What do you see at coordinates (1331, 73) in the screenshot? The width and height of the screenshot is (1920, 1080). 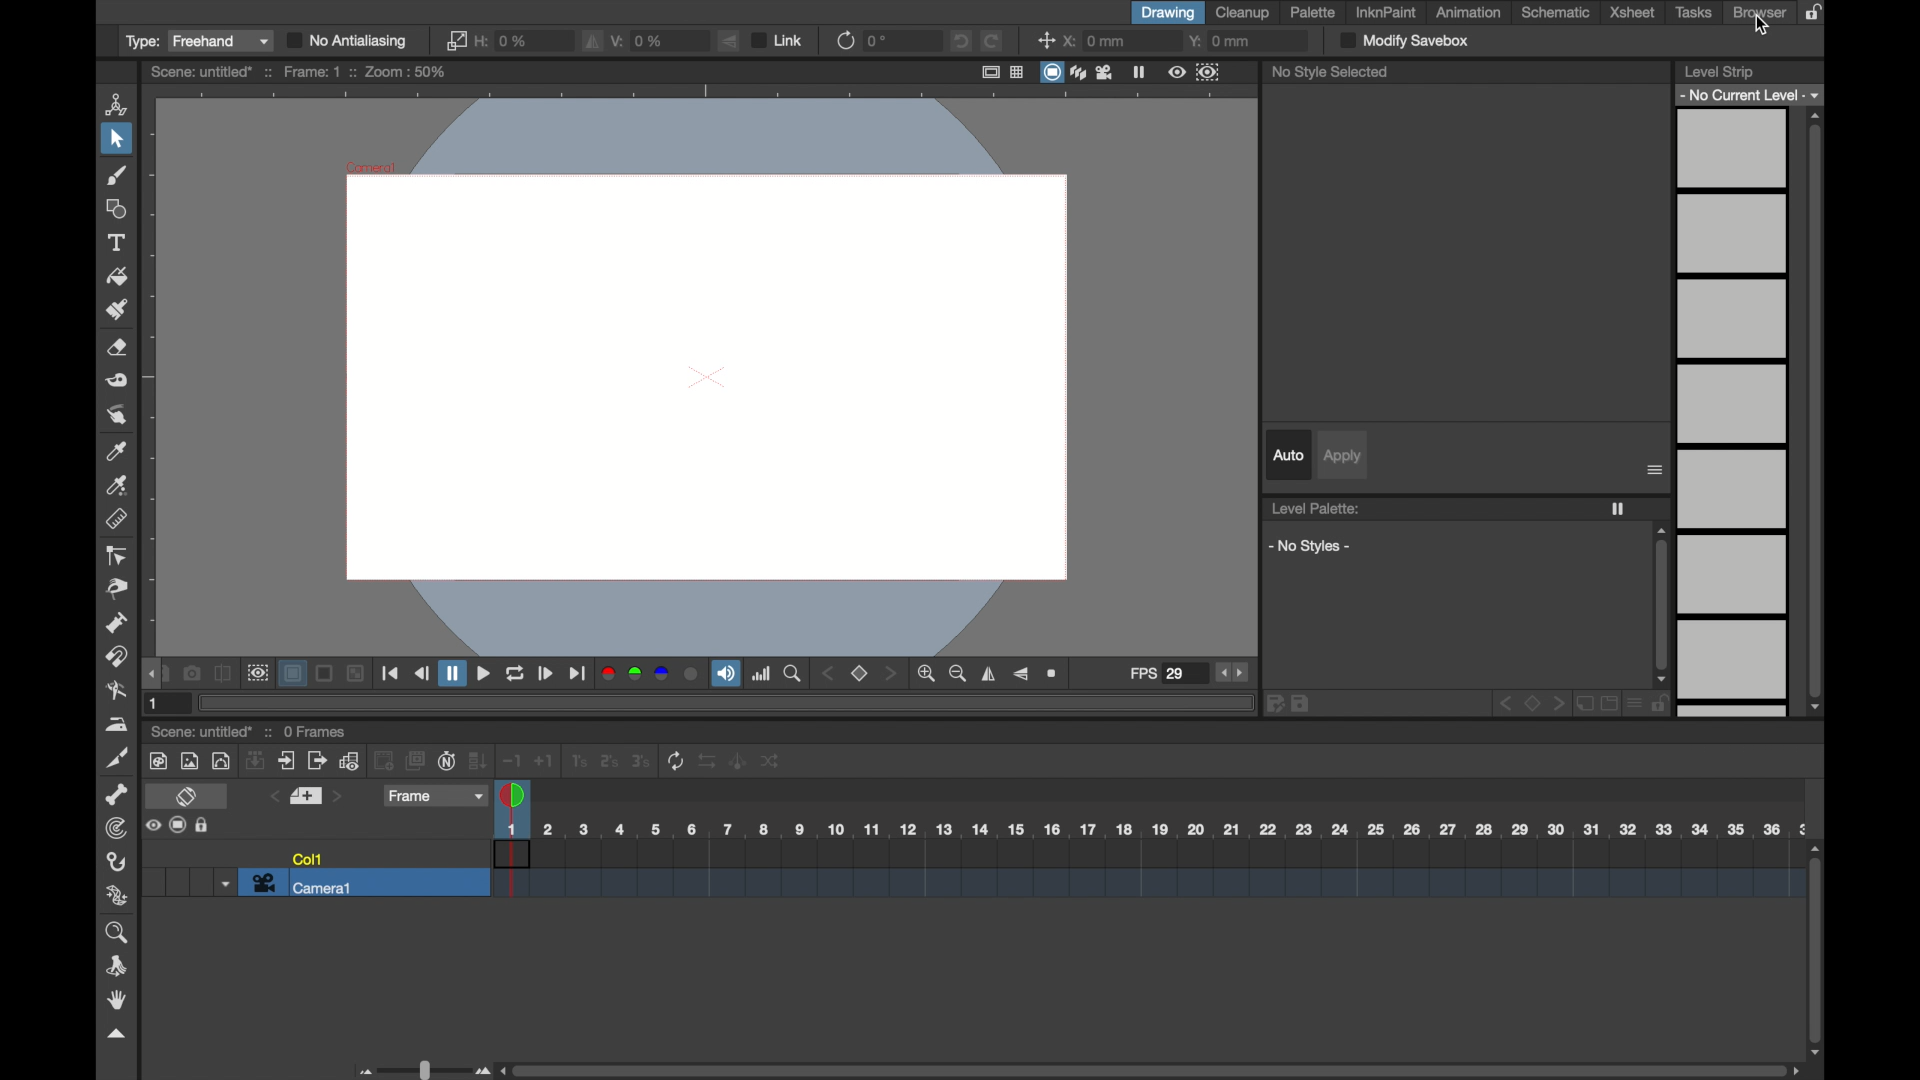 I see `no style selected` at bounding box center [1331, 73].